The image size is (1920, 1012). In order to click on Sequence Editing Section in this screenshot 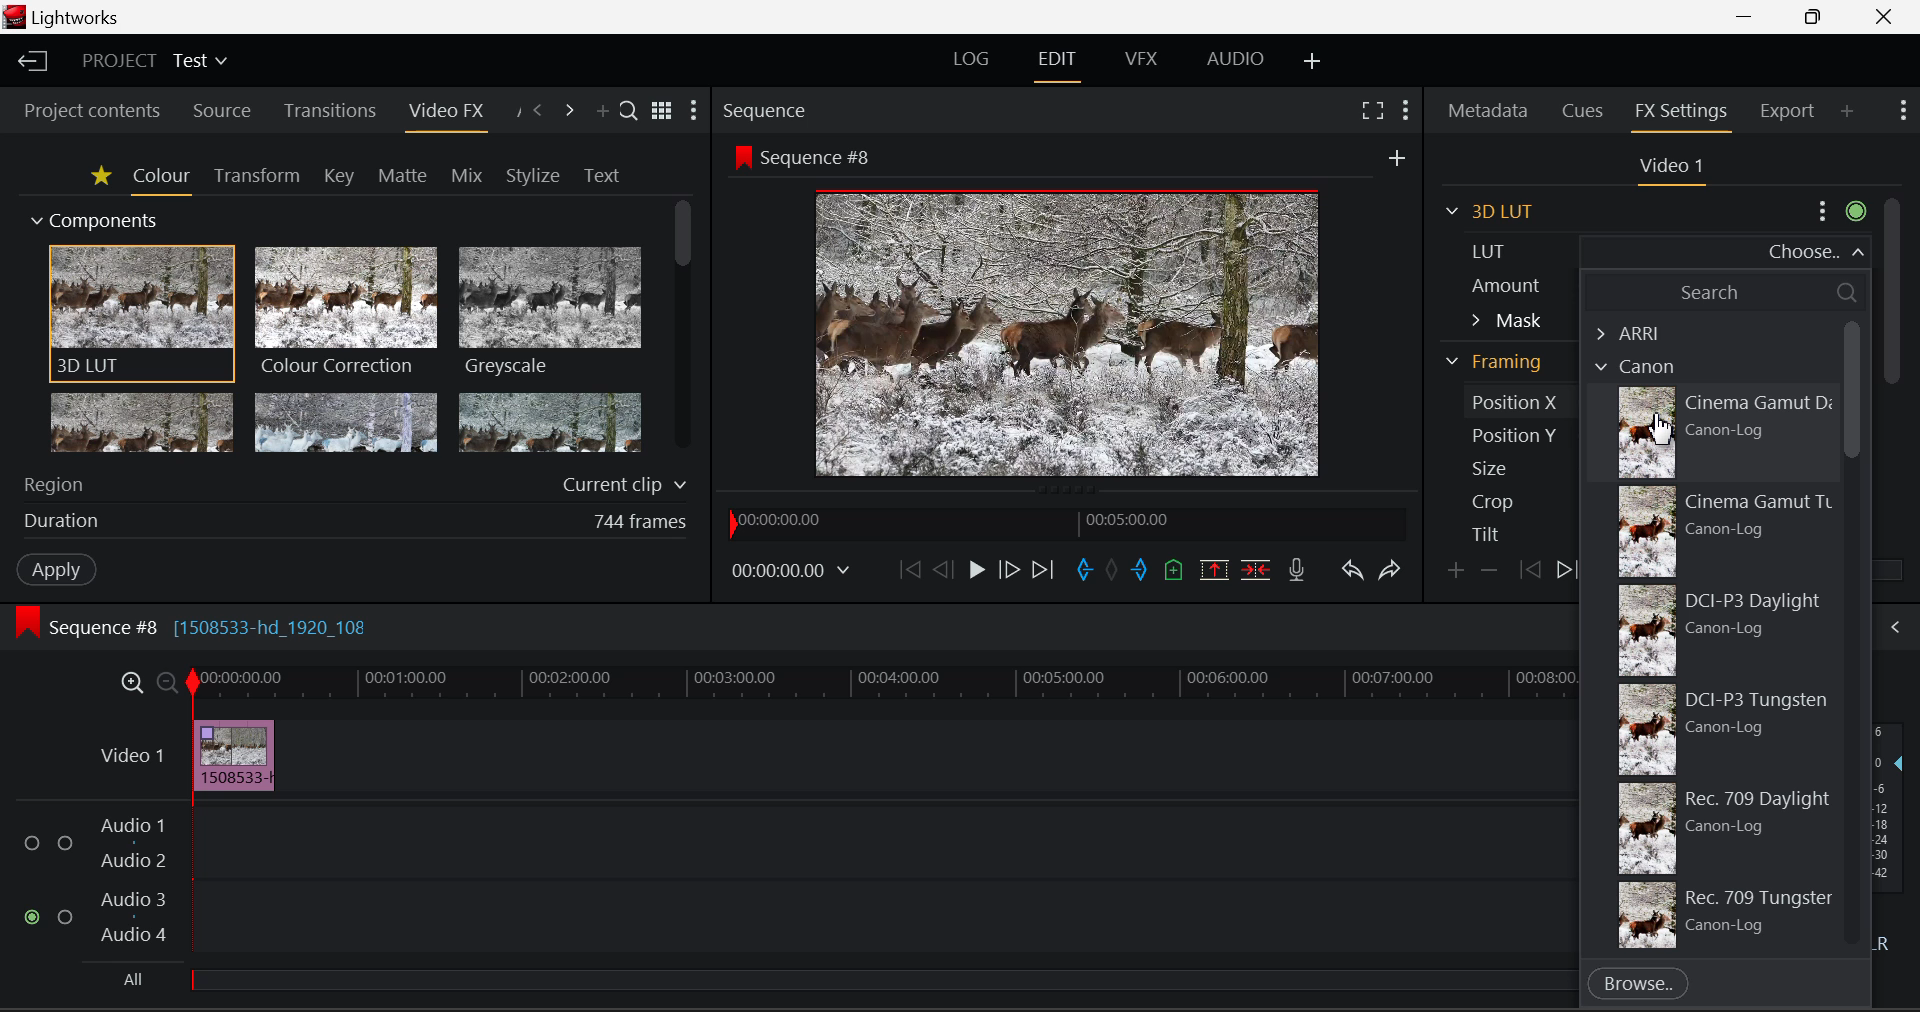, I will do `click(200, 628)`.